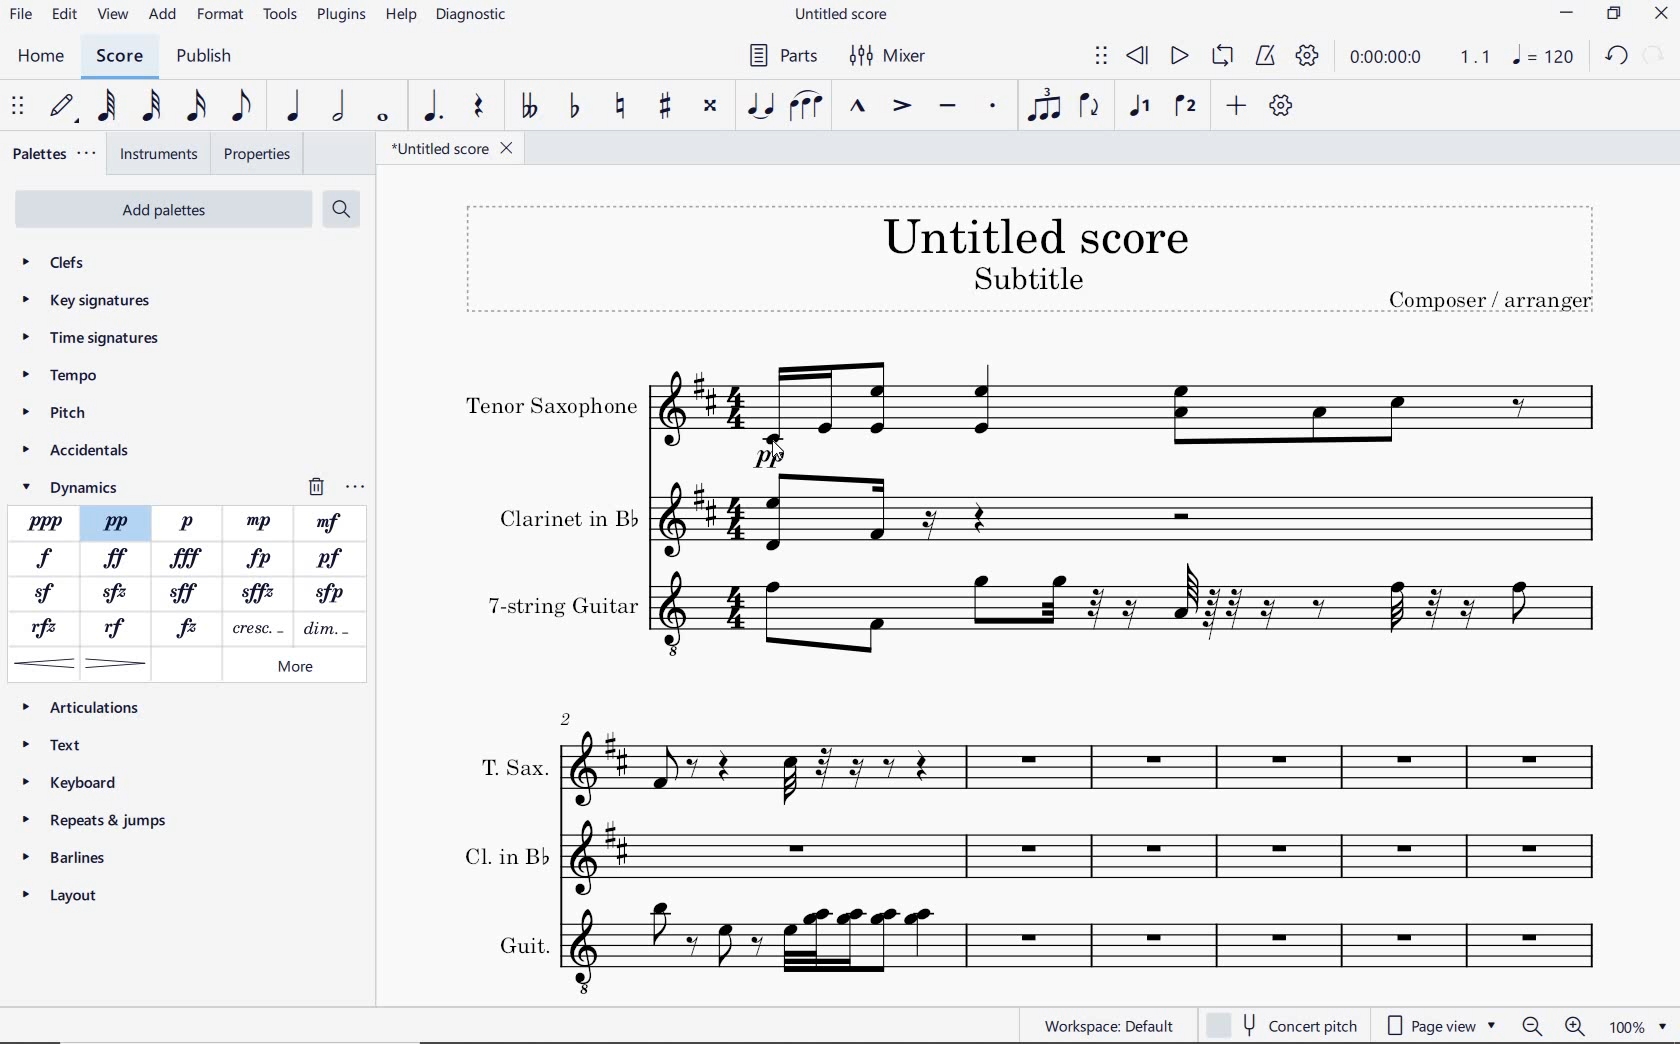 This screenshot has height=1044, width=1680. Describe the element at coordinates (889, 57) in the screenshot. I see `MIXER` at that location.